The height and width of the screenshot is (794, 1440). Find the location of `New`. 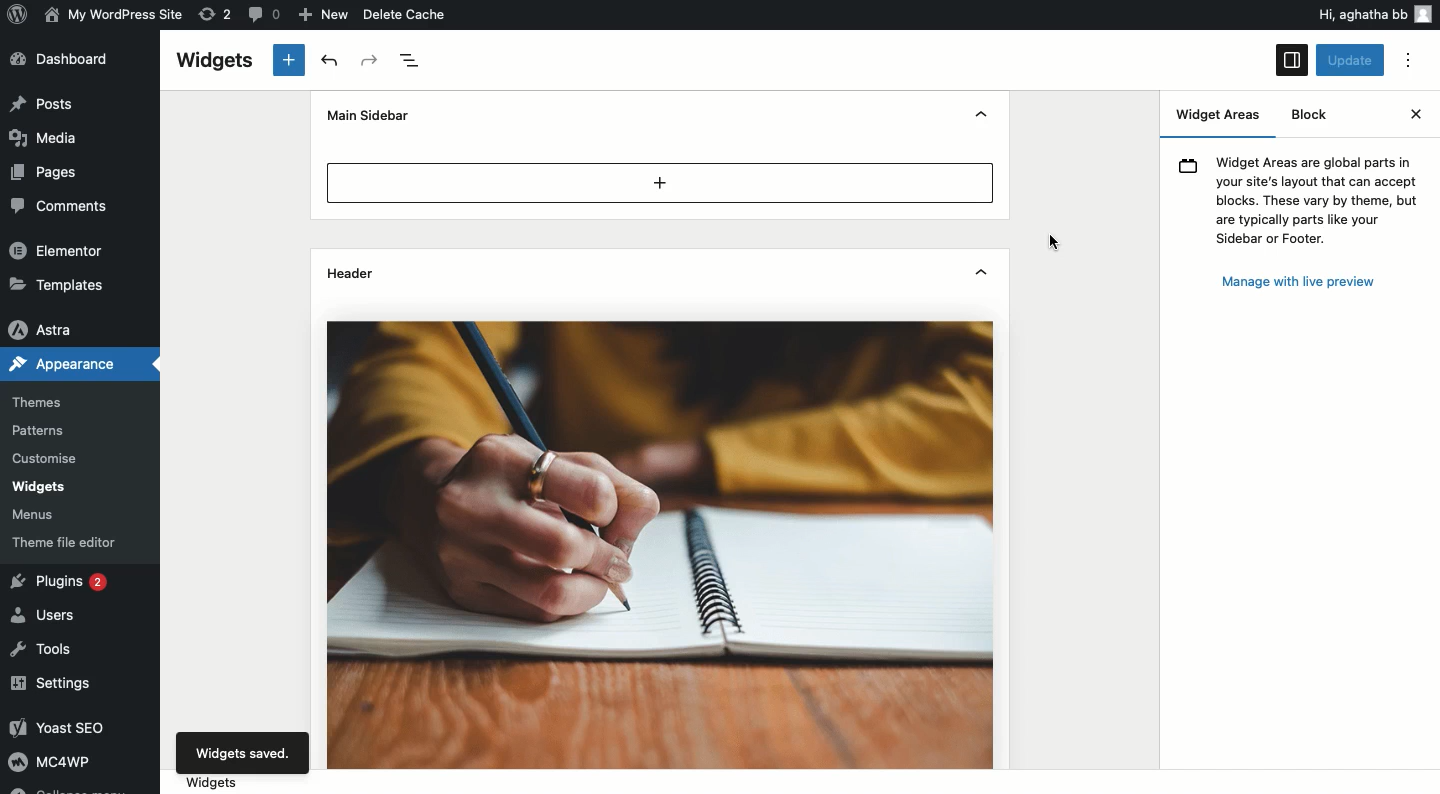

New is located at coordinates (326, 15).